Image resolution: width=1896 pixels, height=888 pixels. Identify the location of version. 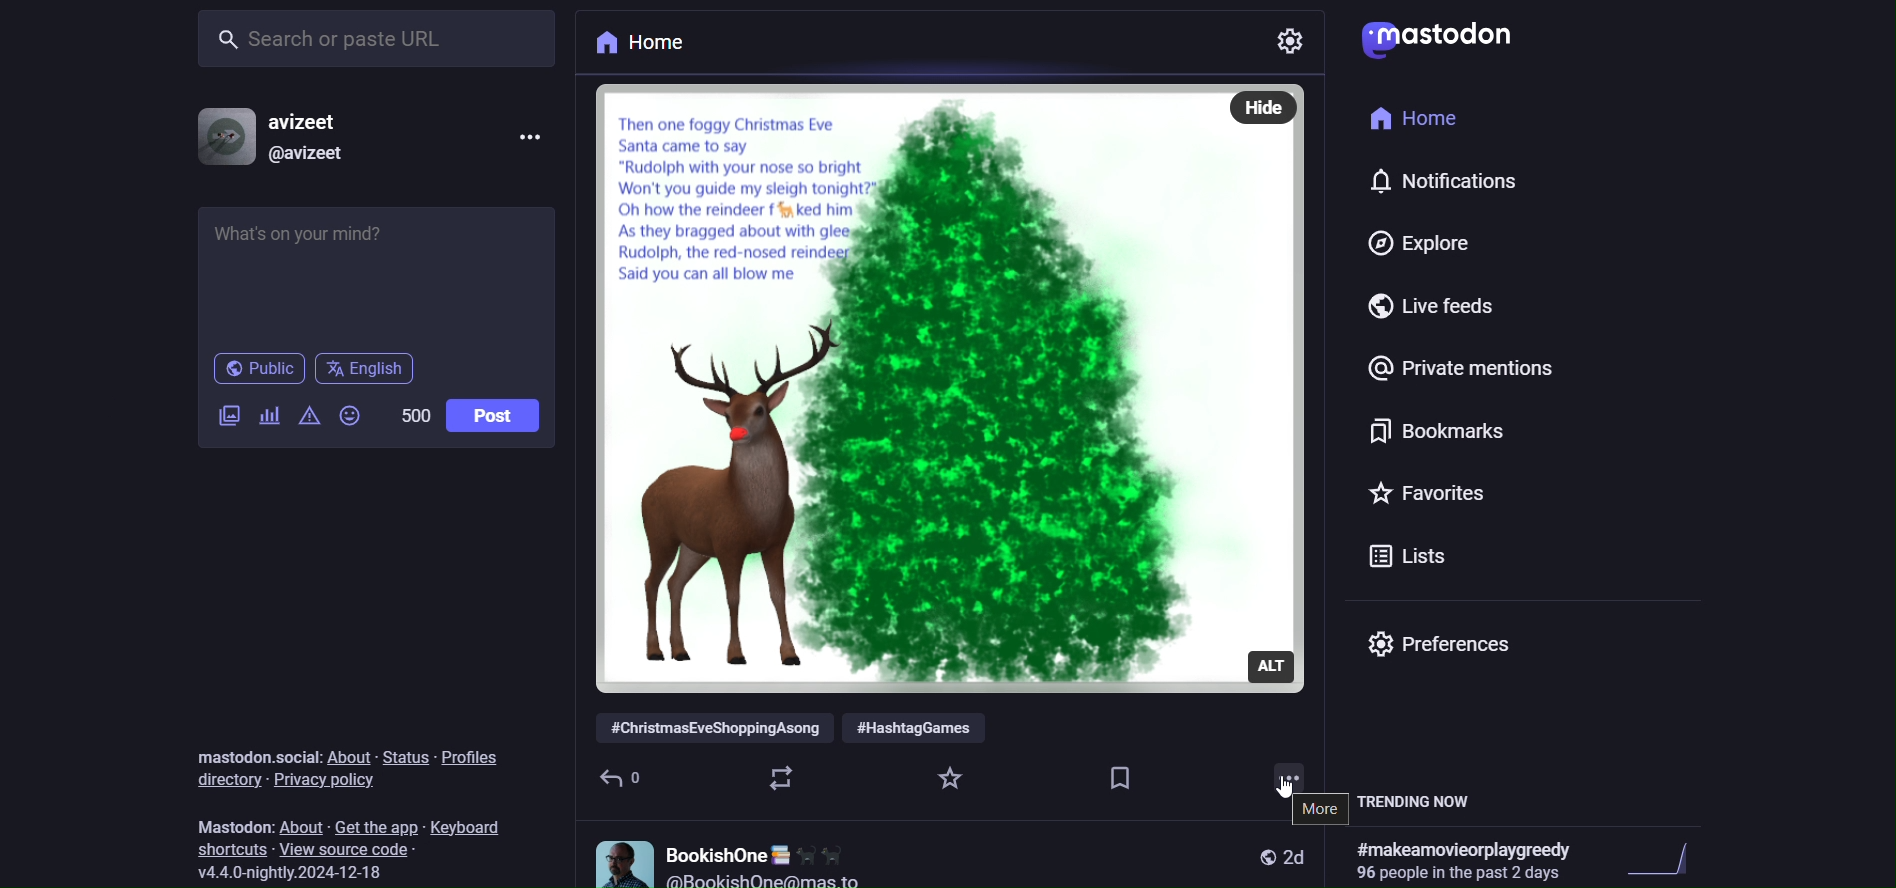
(306, 873).